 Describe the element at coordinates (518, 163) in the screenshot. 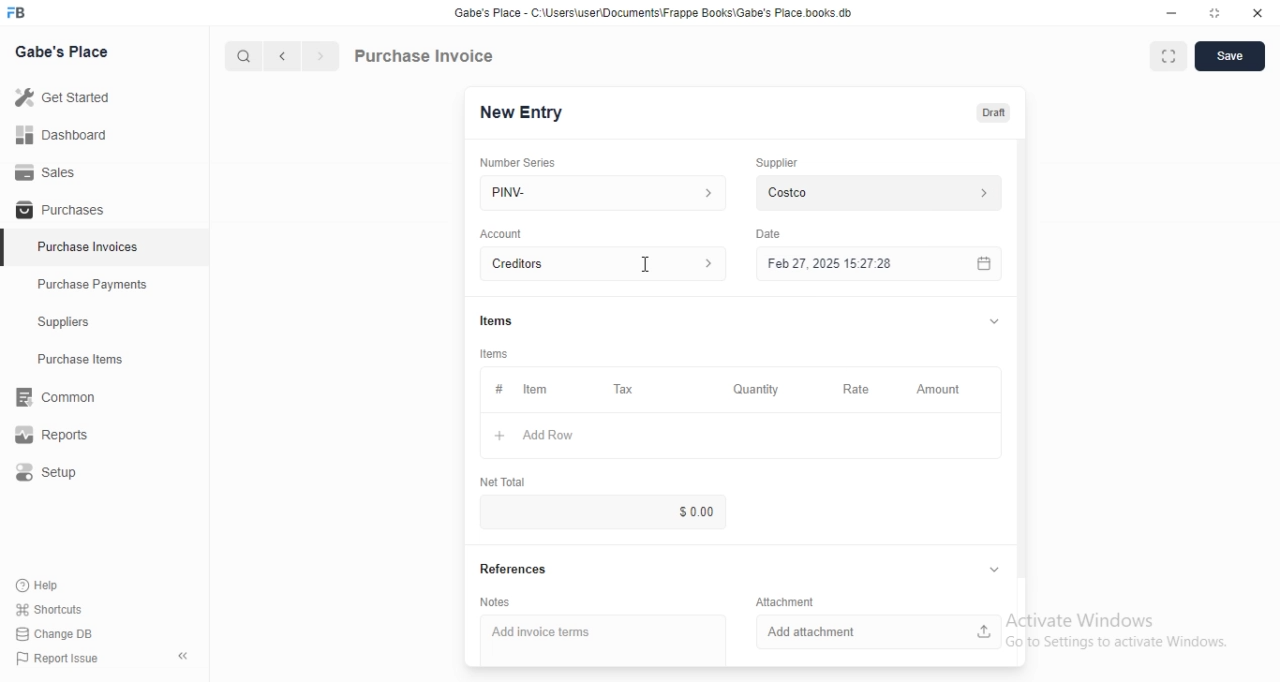

I see `Number Series` at that location.